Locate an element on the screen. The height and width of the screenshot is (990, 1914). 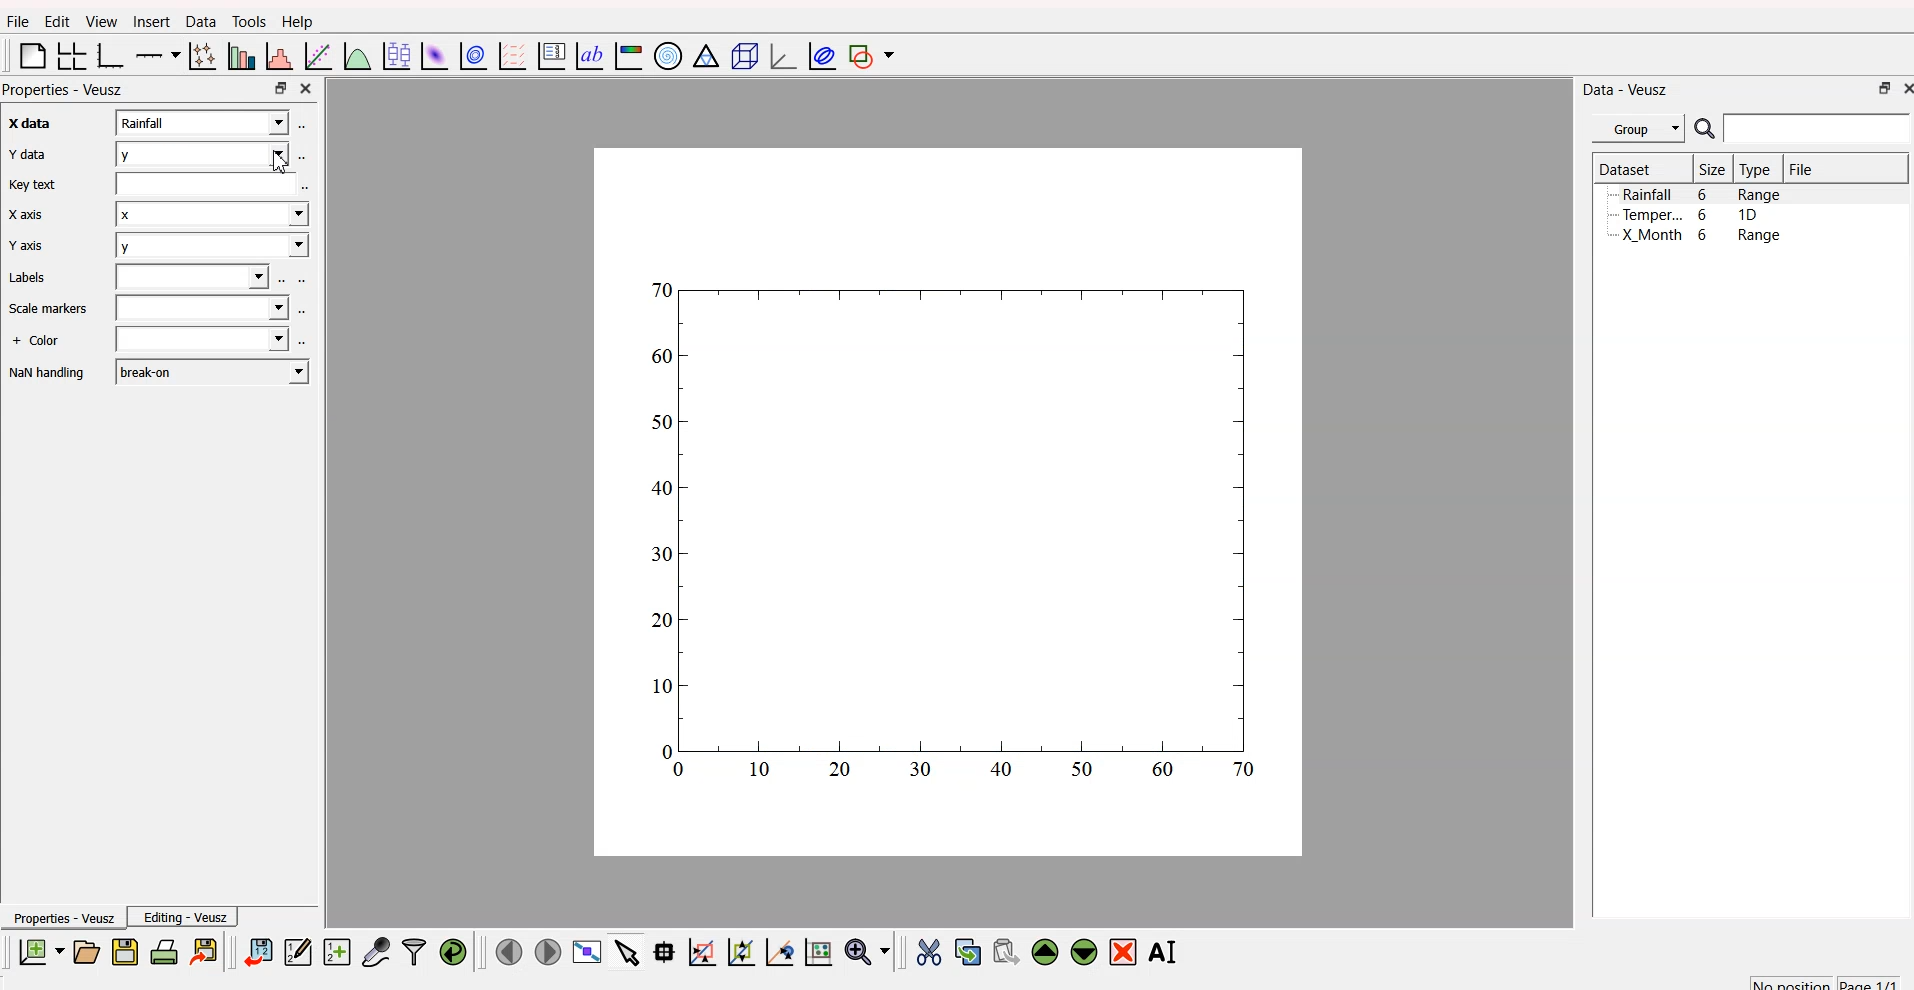
rename the selected widget is located at coordinates (1166, 951).